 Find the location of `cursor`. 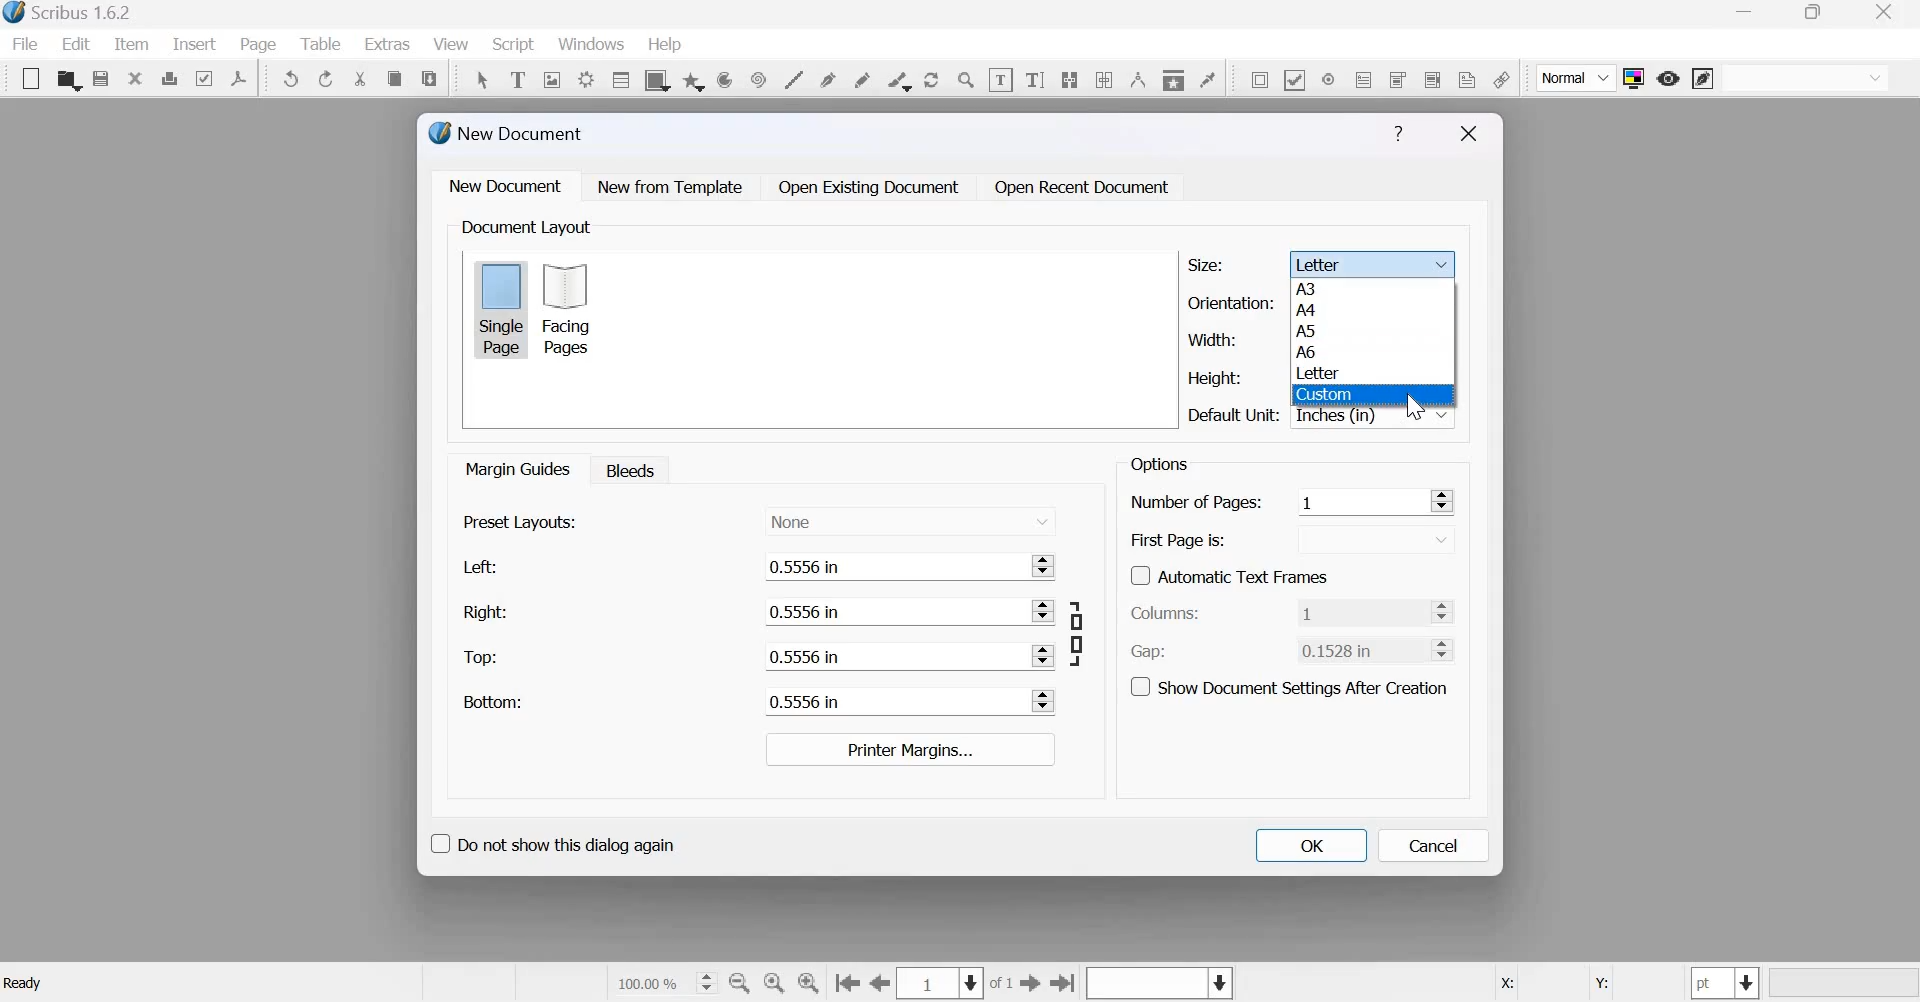

cursor is located at coordinates (1418, 407).